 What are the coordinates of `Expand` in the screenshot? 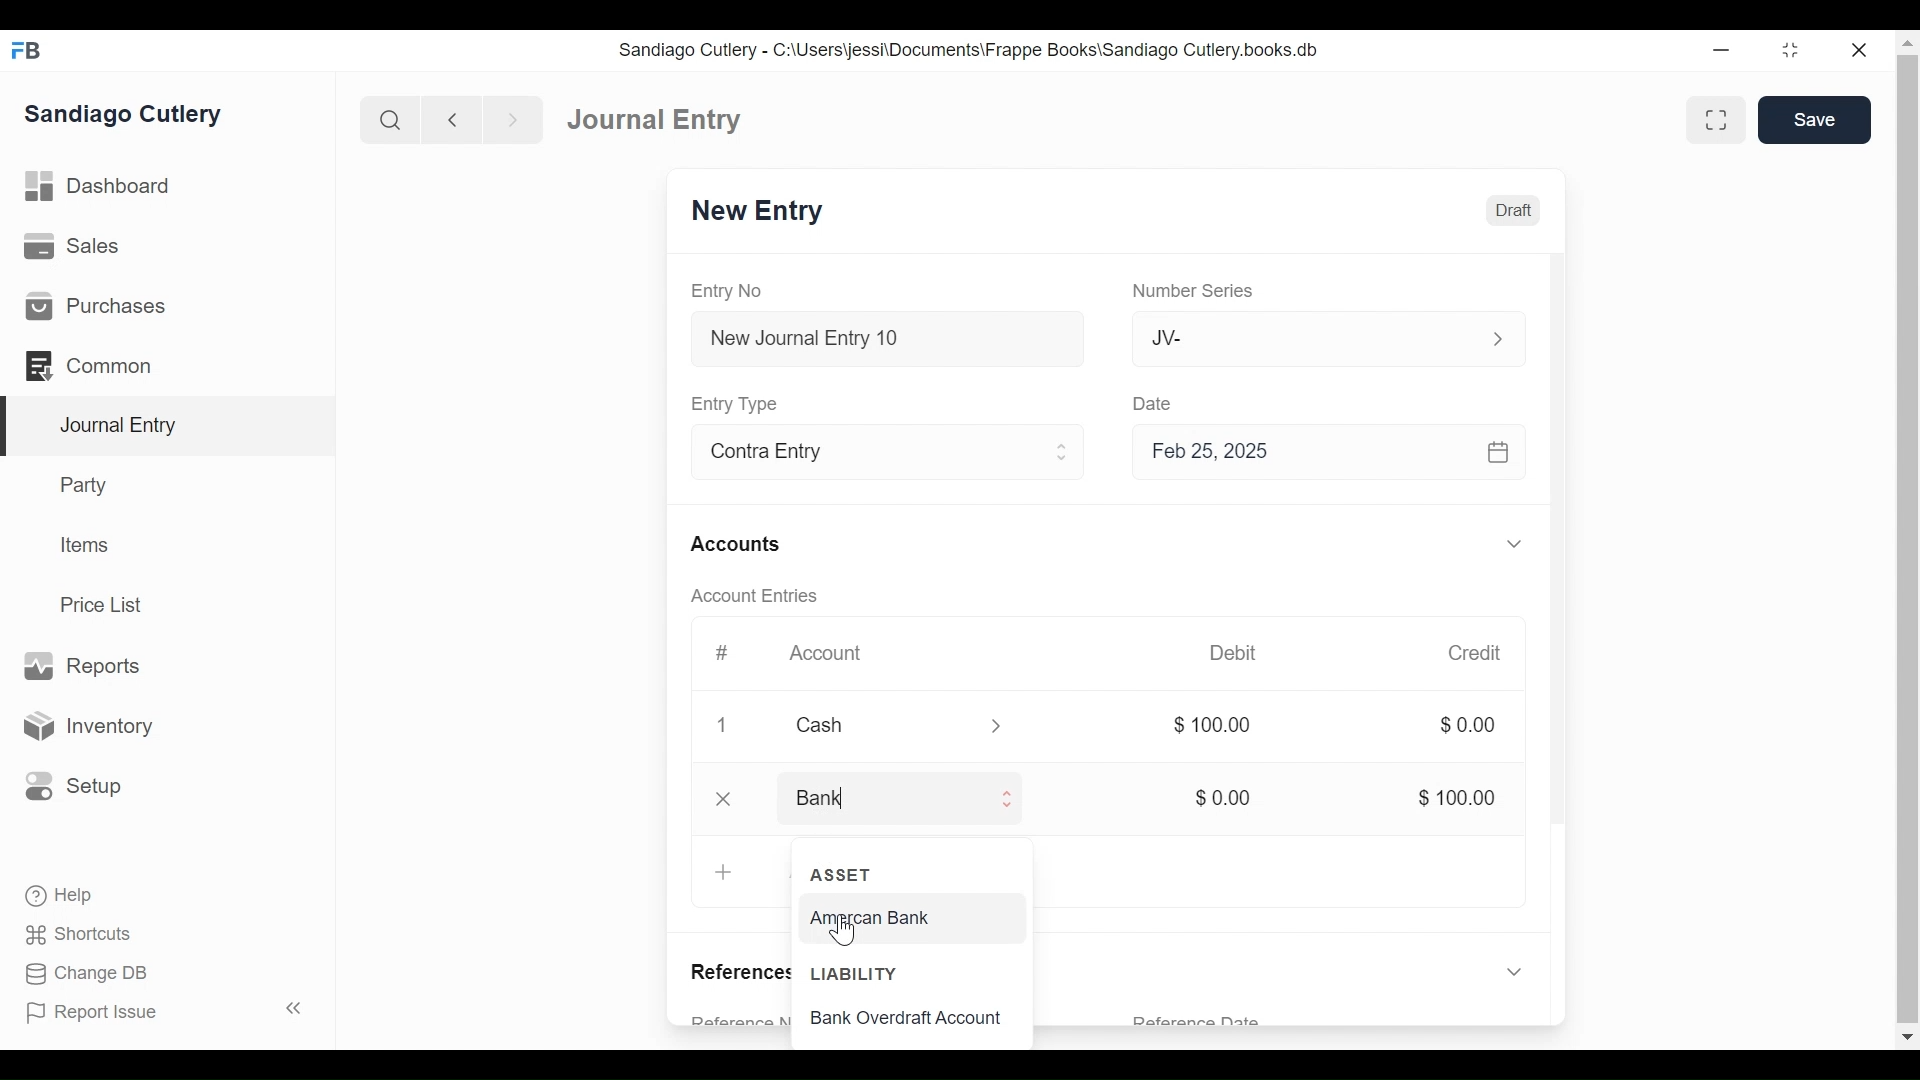 It's located at (1063, 454).